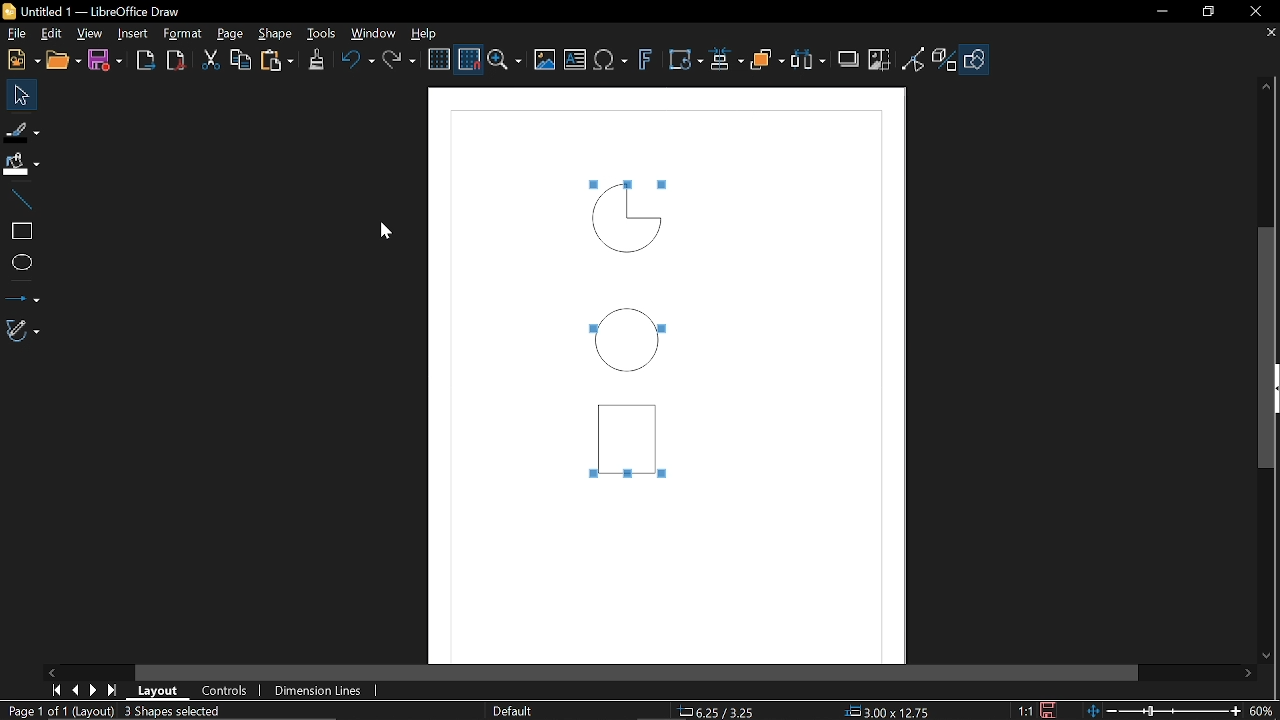 The width and height of the screenshot is (1280, 720). What do you see at coordinates (631, 225) in the screenshot?
I see `Quarter circle` at bounding box center [631, 225].